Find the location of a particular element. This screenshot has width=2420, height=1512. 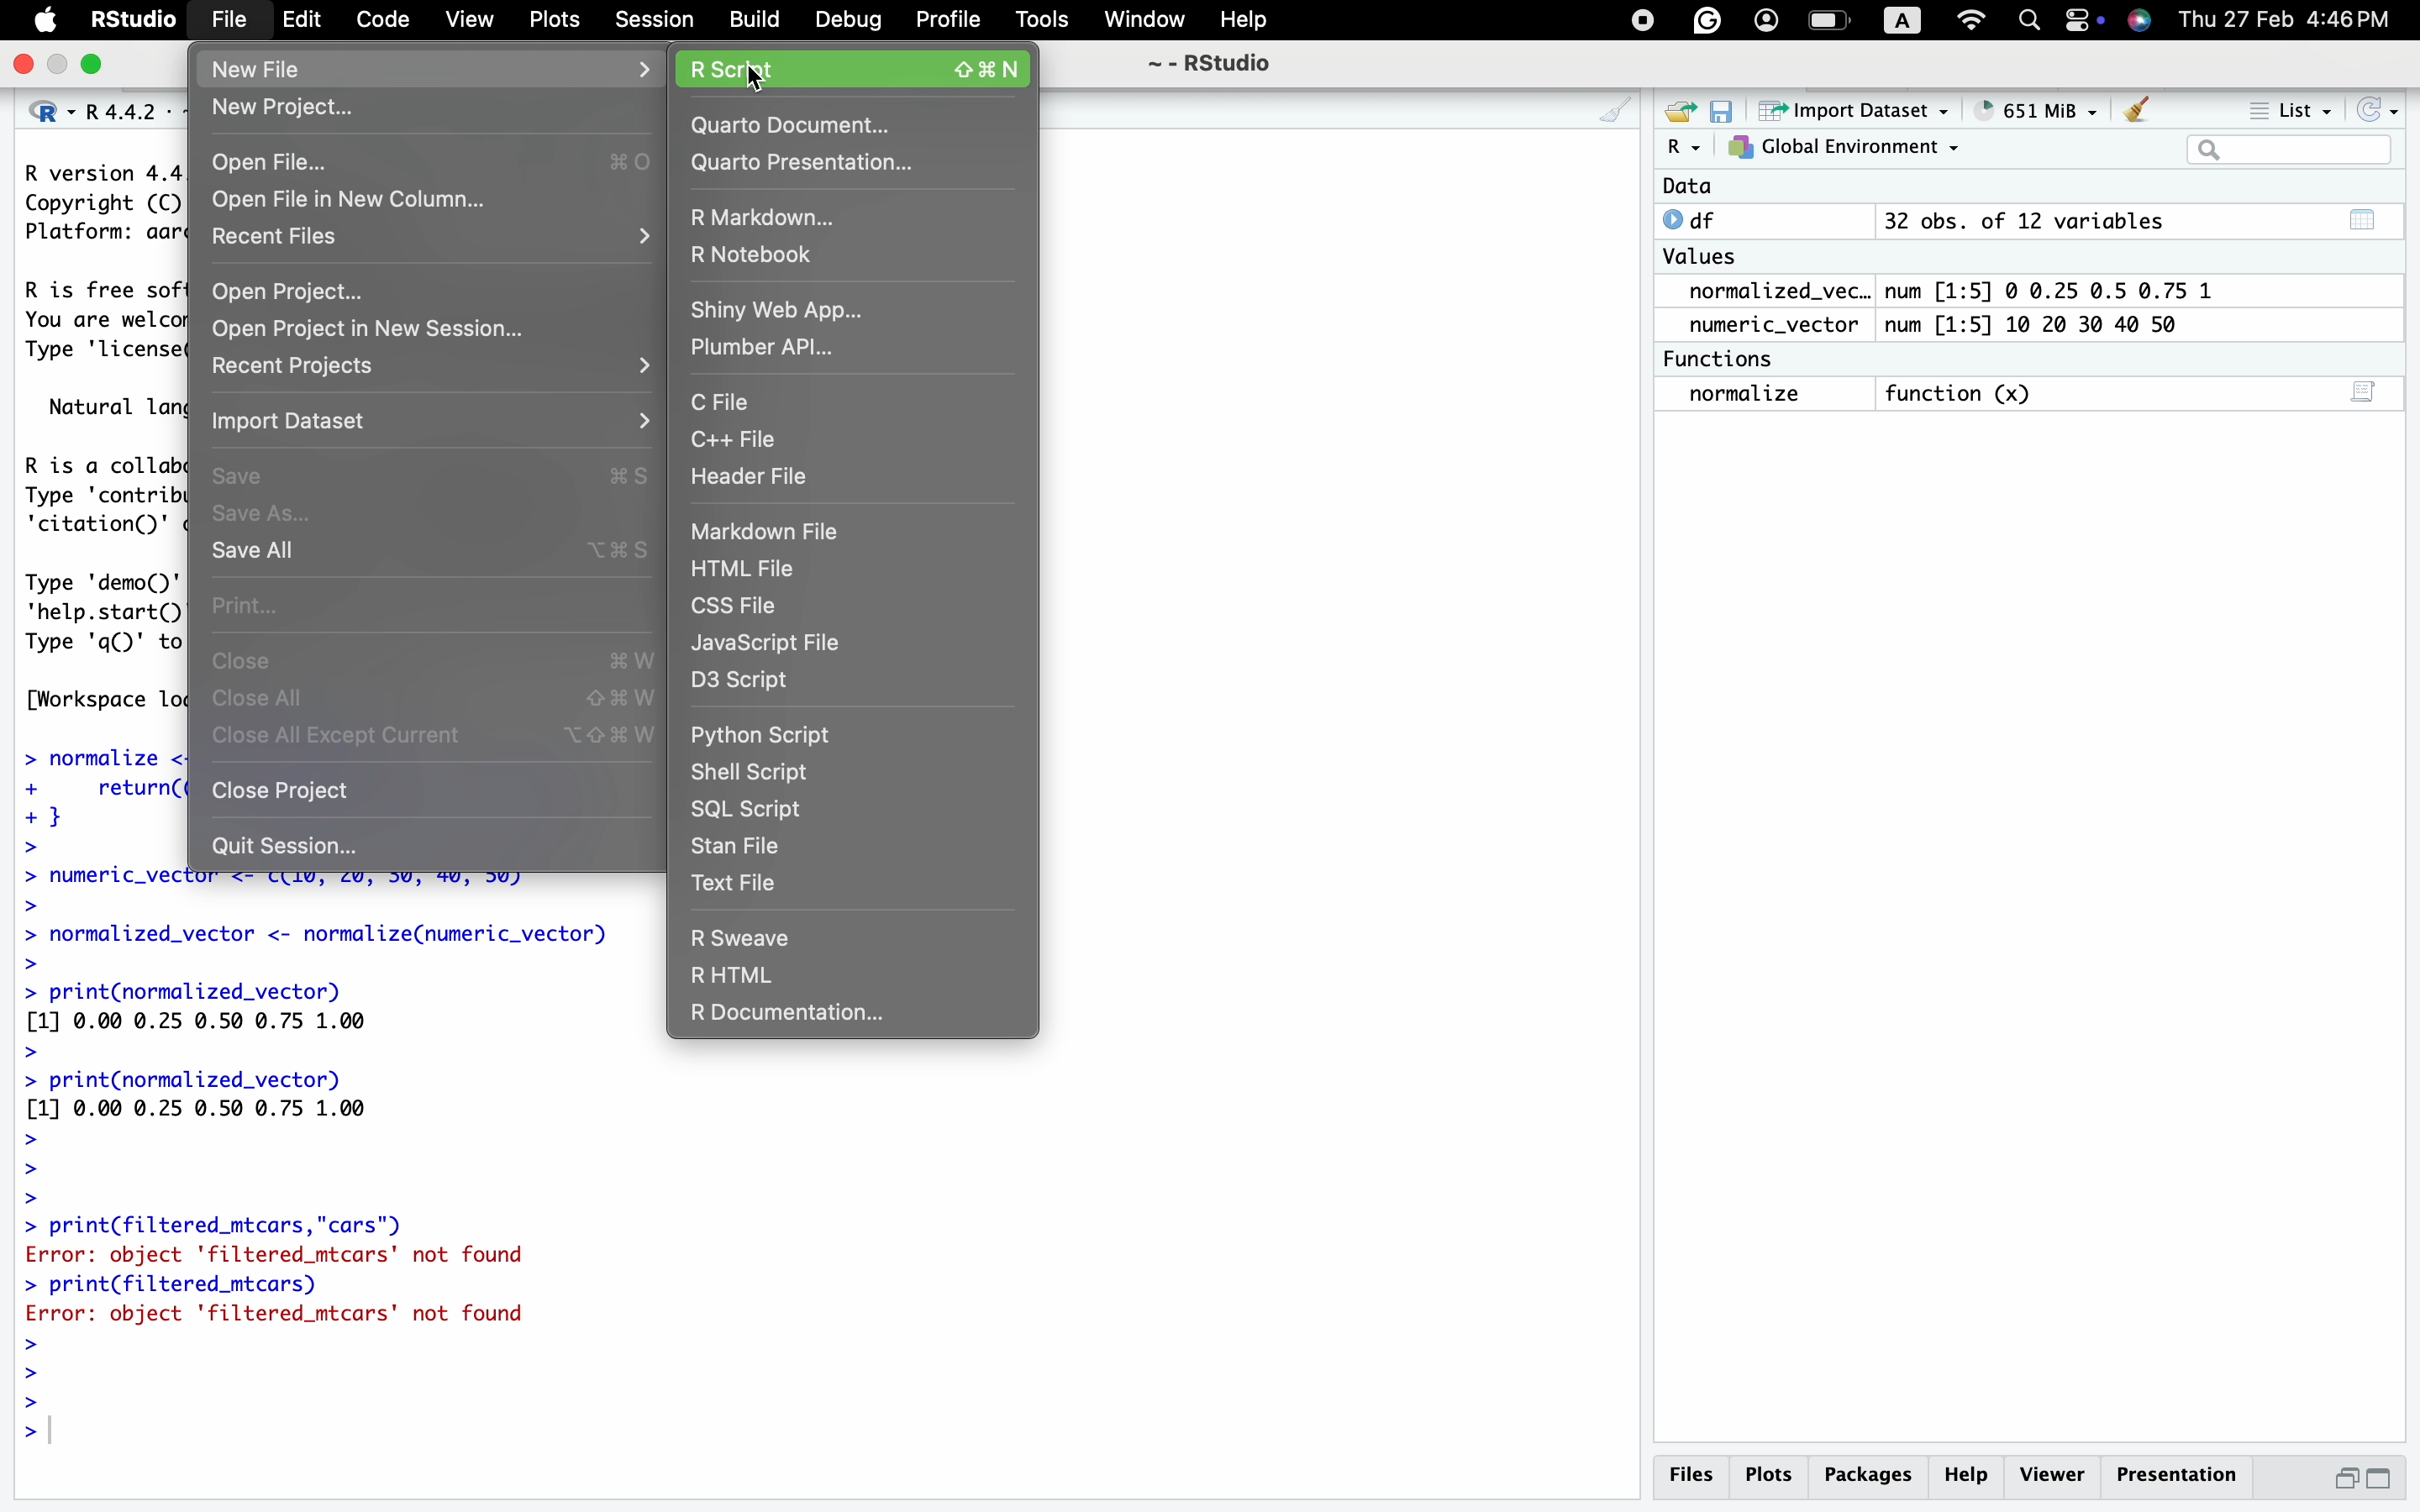

R Notebook is located at coordinates (775, 256).